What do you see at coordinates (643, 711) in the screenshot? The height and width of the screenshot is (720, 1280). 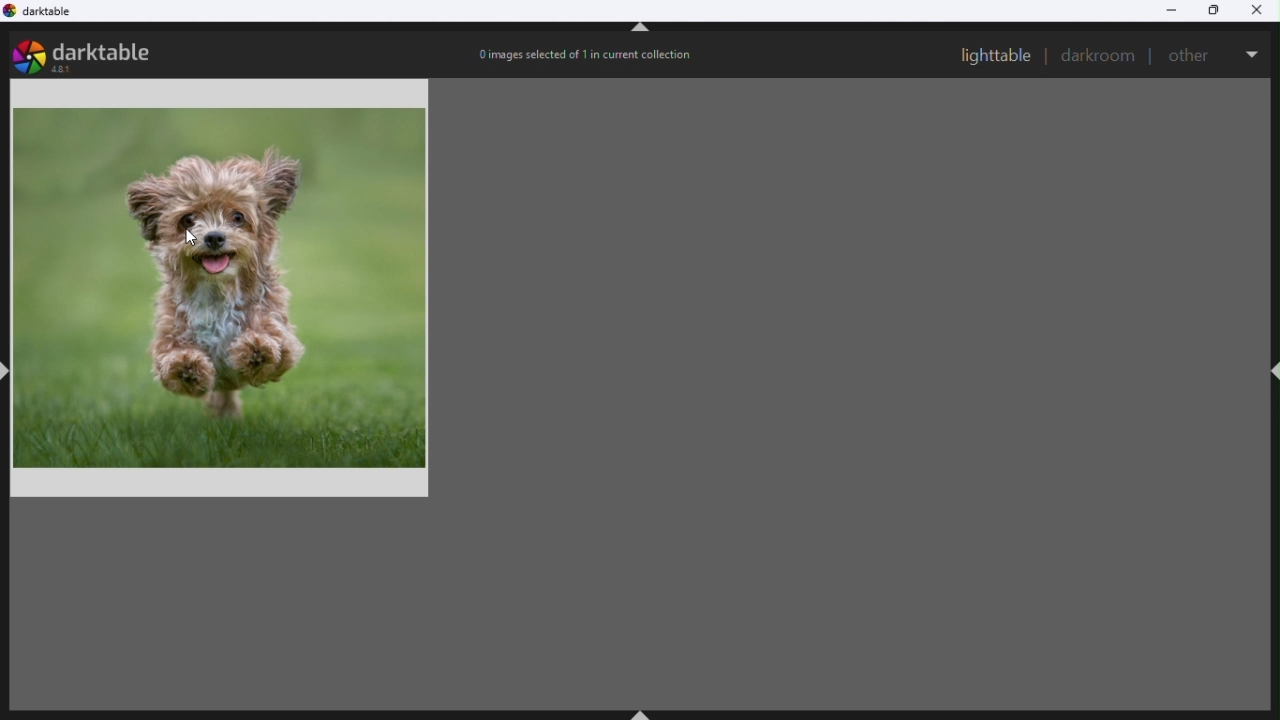 I see `ctrl+shift+b` at bounding box center [643, 711].